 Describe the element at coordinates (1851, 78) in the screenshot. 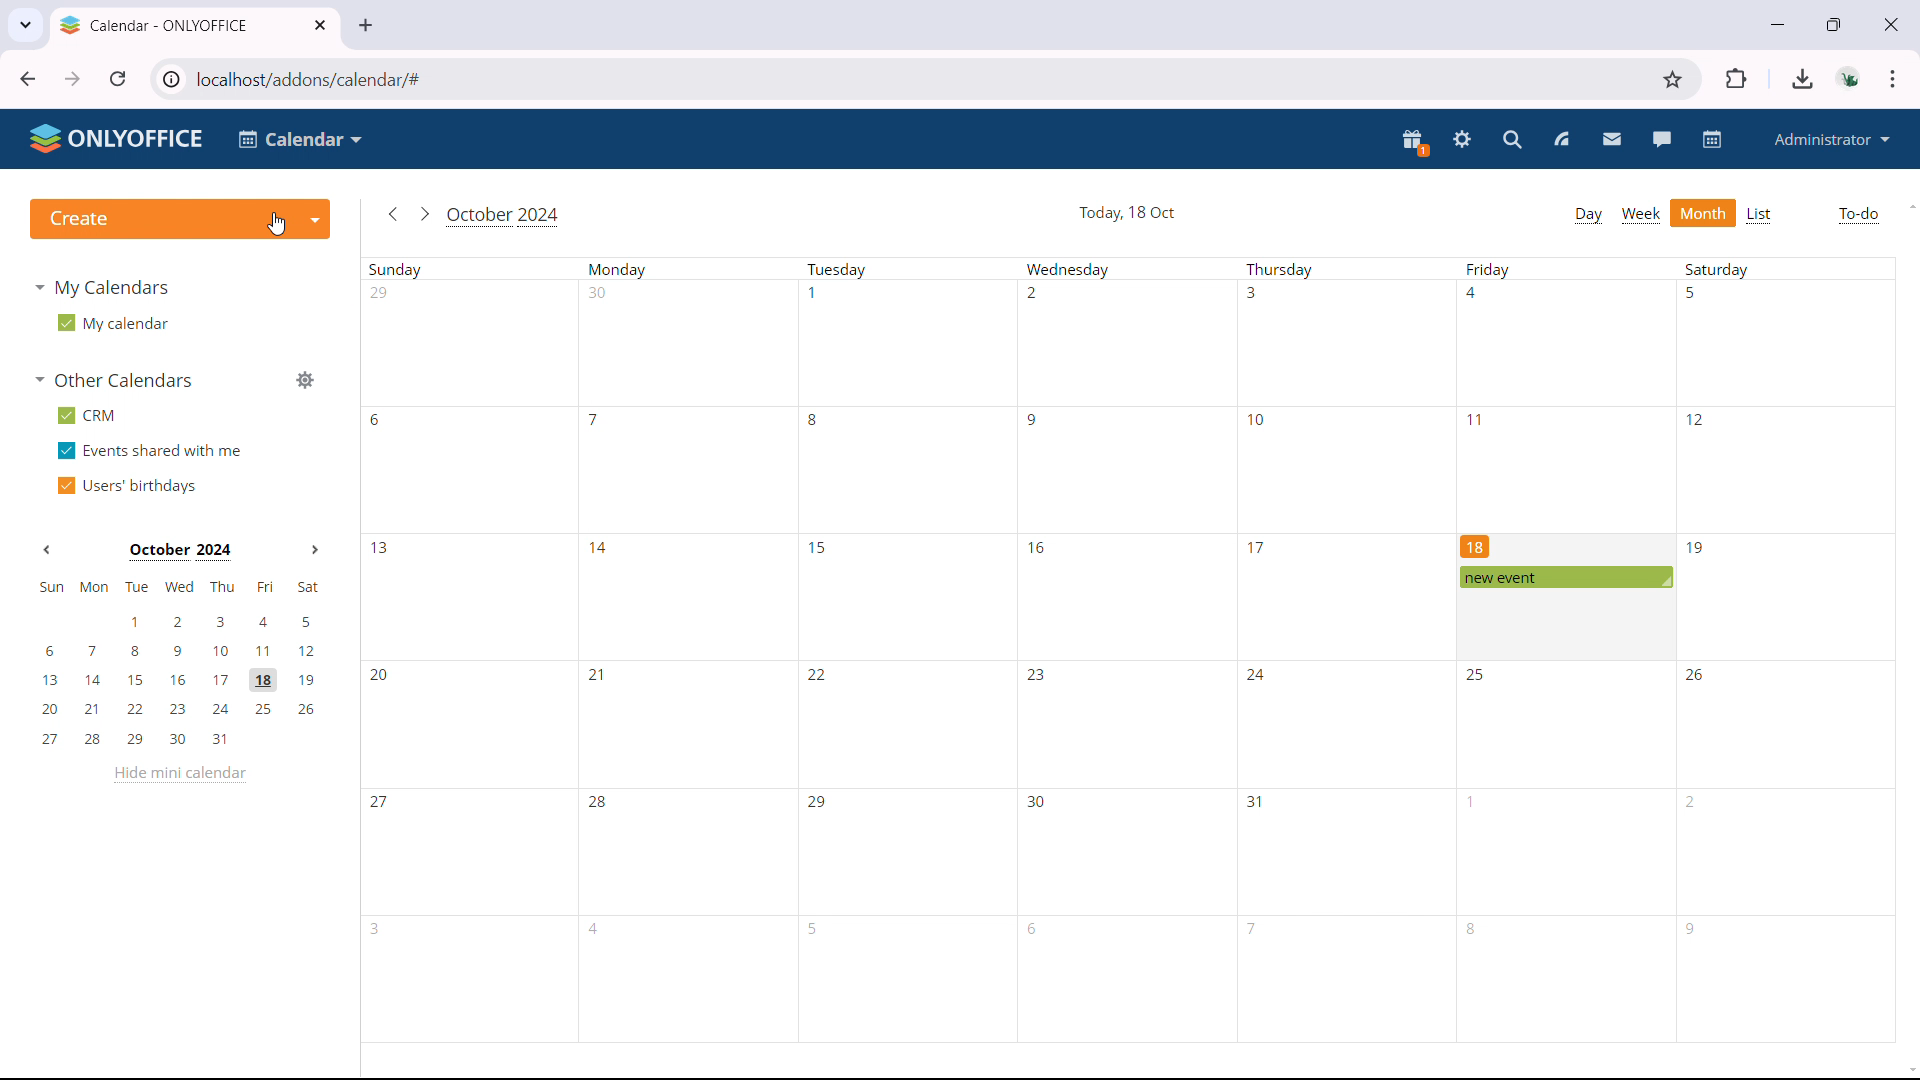

I see `accounts` at that location.